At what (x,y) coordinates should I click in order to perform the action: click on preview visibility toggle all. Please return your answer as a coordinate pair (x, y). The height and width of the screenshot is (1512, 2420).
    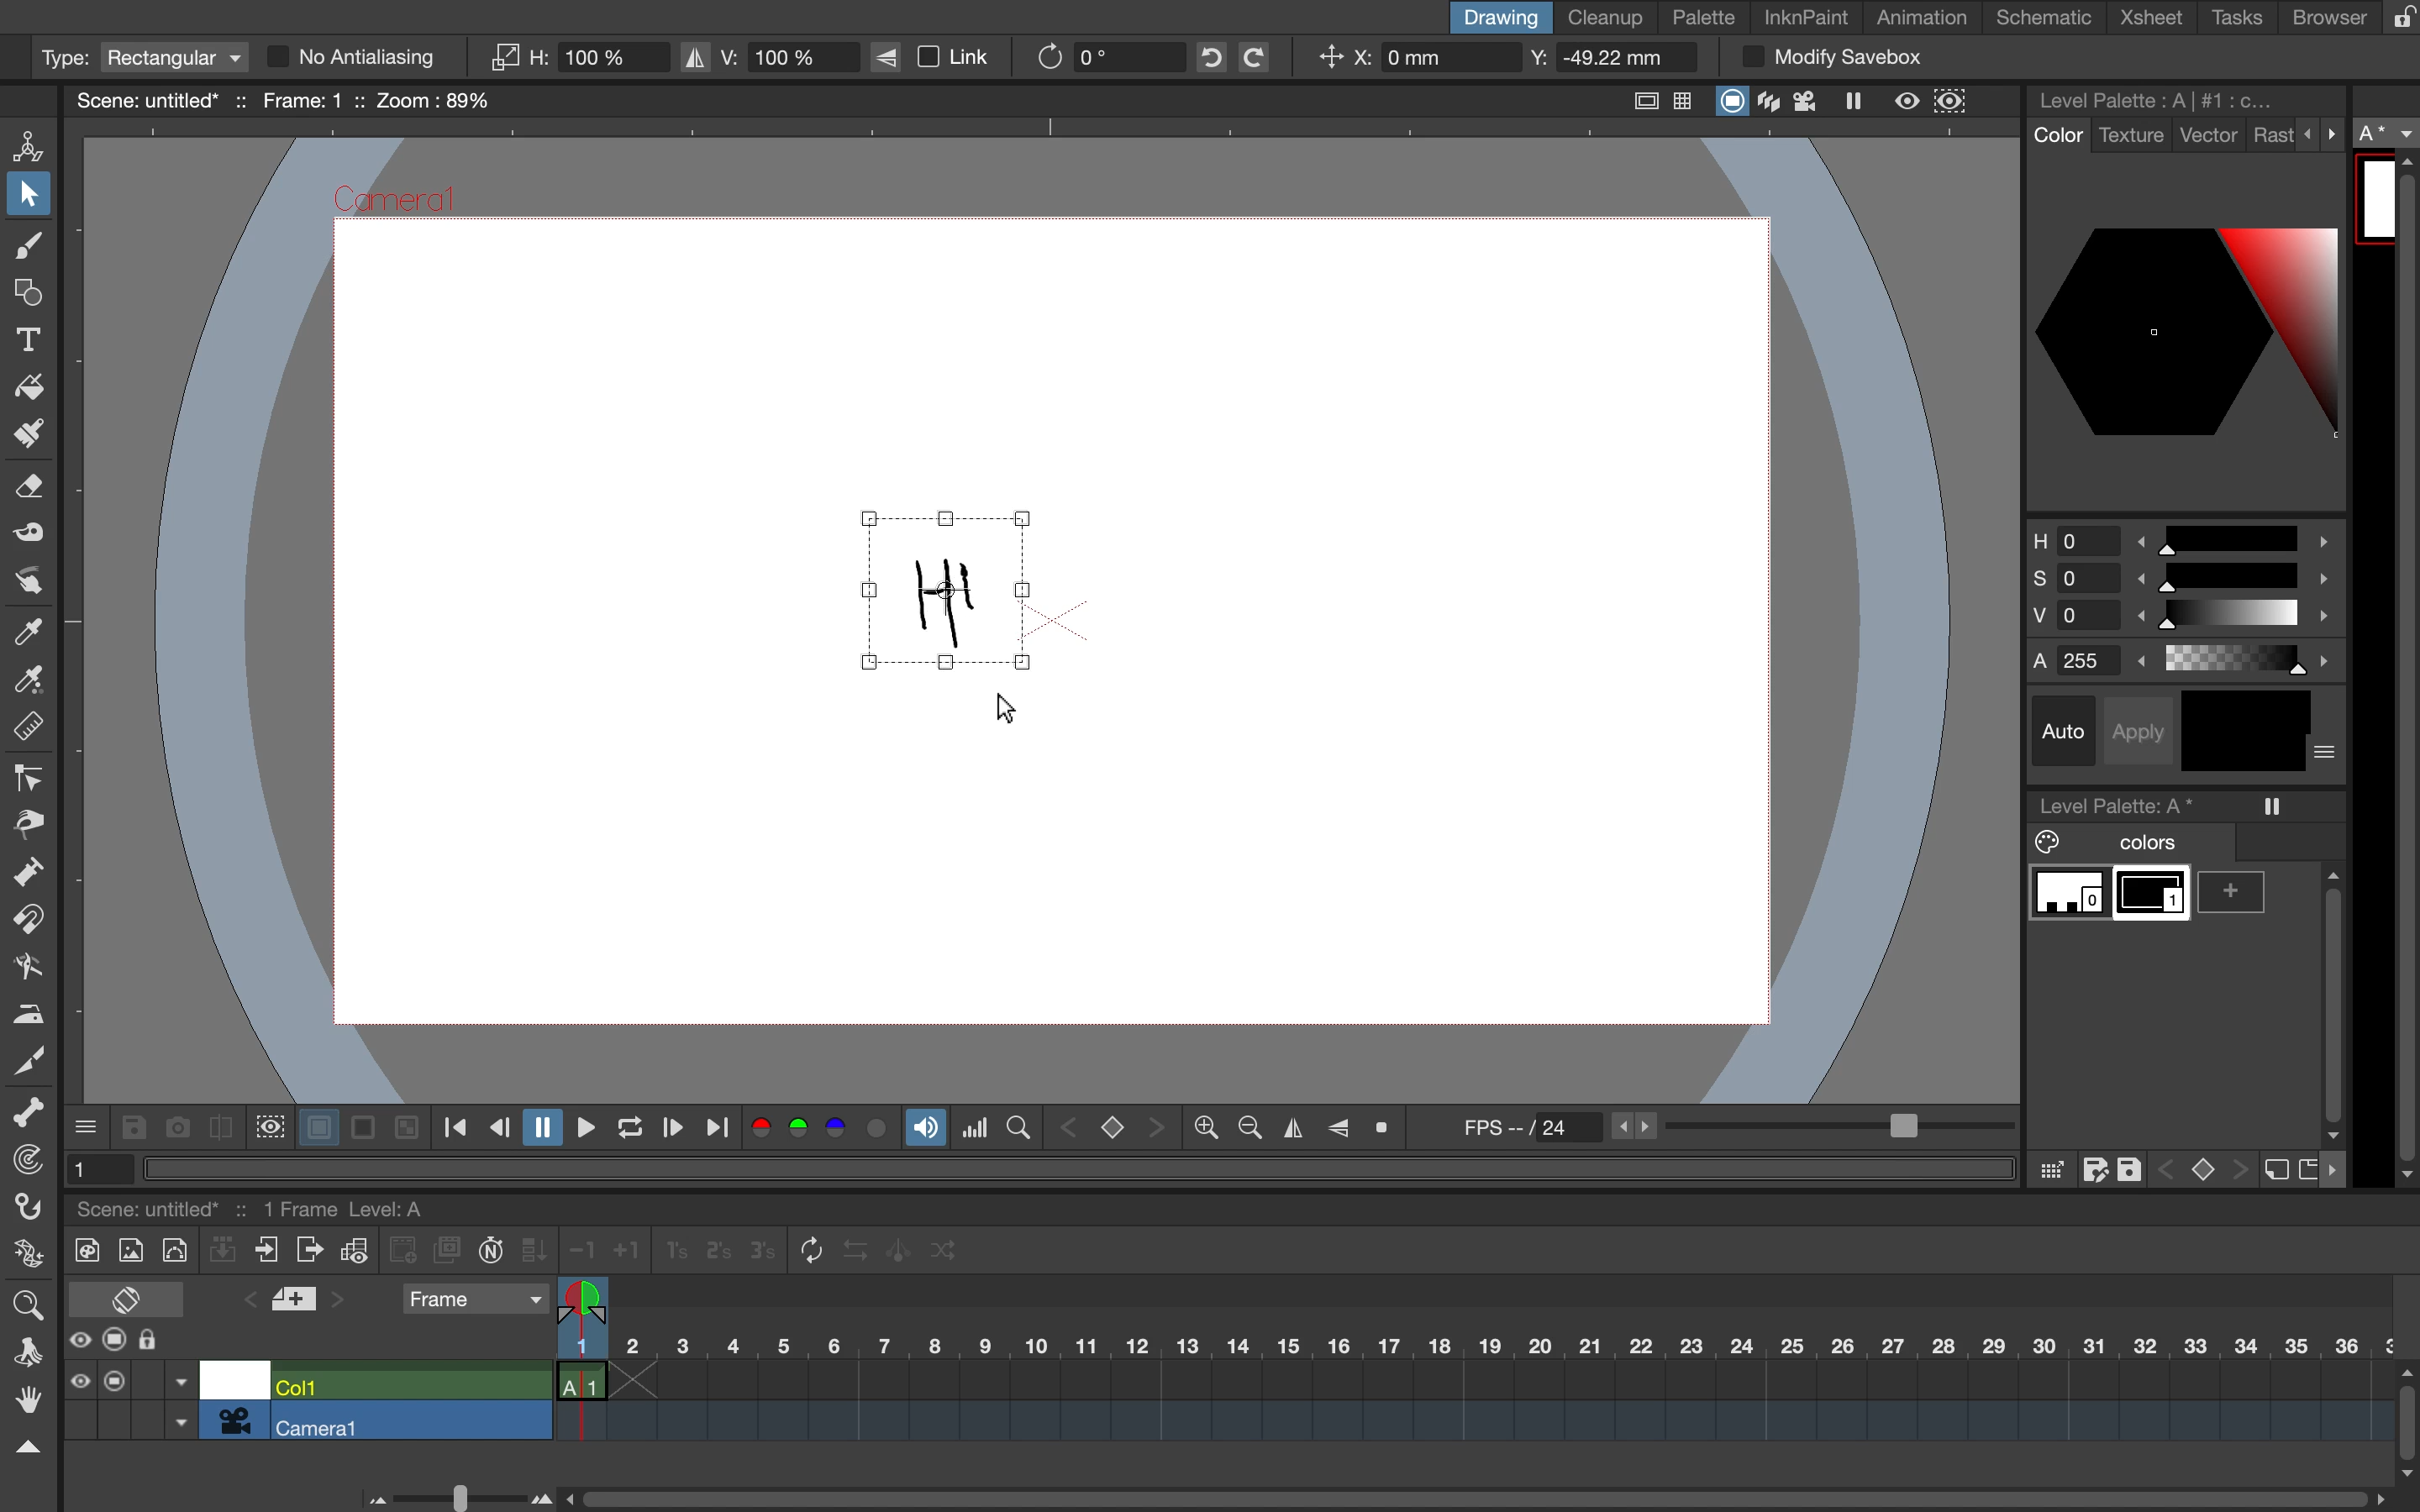
    Looking at the image, I should click on (78, 1340).